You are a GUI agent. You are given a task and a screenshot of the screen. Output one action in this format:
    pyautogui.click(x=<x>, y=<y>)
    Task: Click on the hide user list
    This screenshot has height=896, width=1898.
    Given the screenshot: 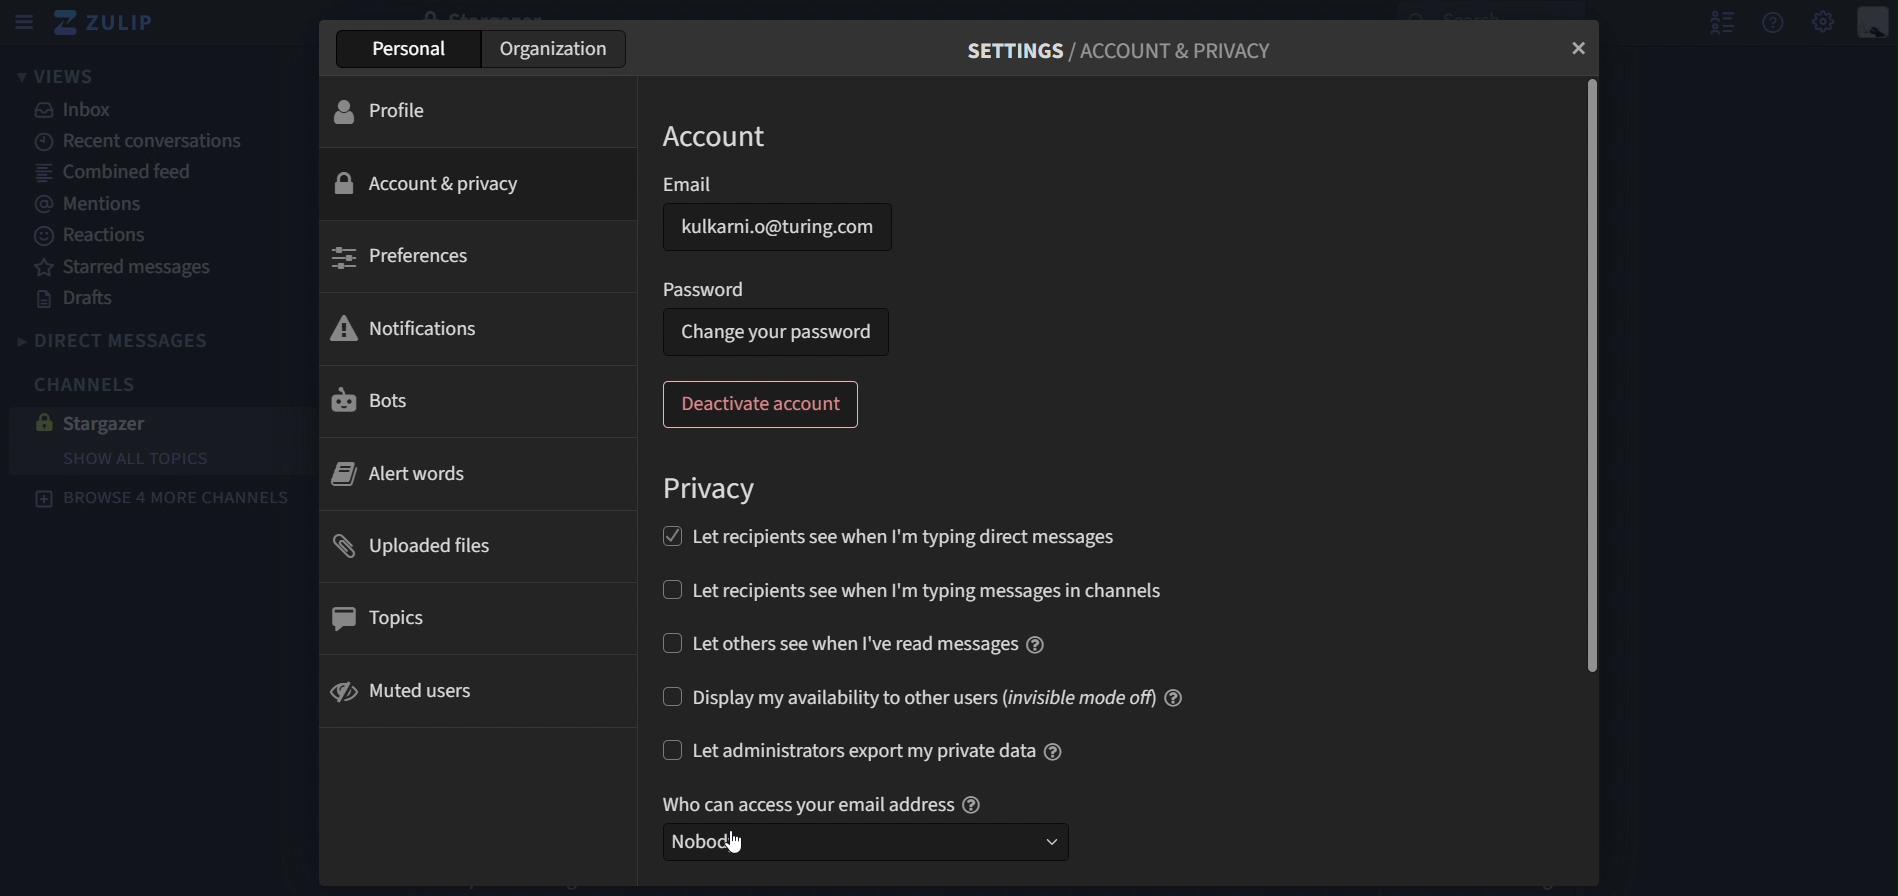 What is the action you would take?
    pyautogui.click(x=1715, y=23)
    